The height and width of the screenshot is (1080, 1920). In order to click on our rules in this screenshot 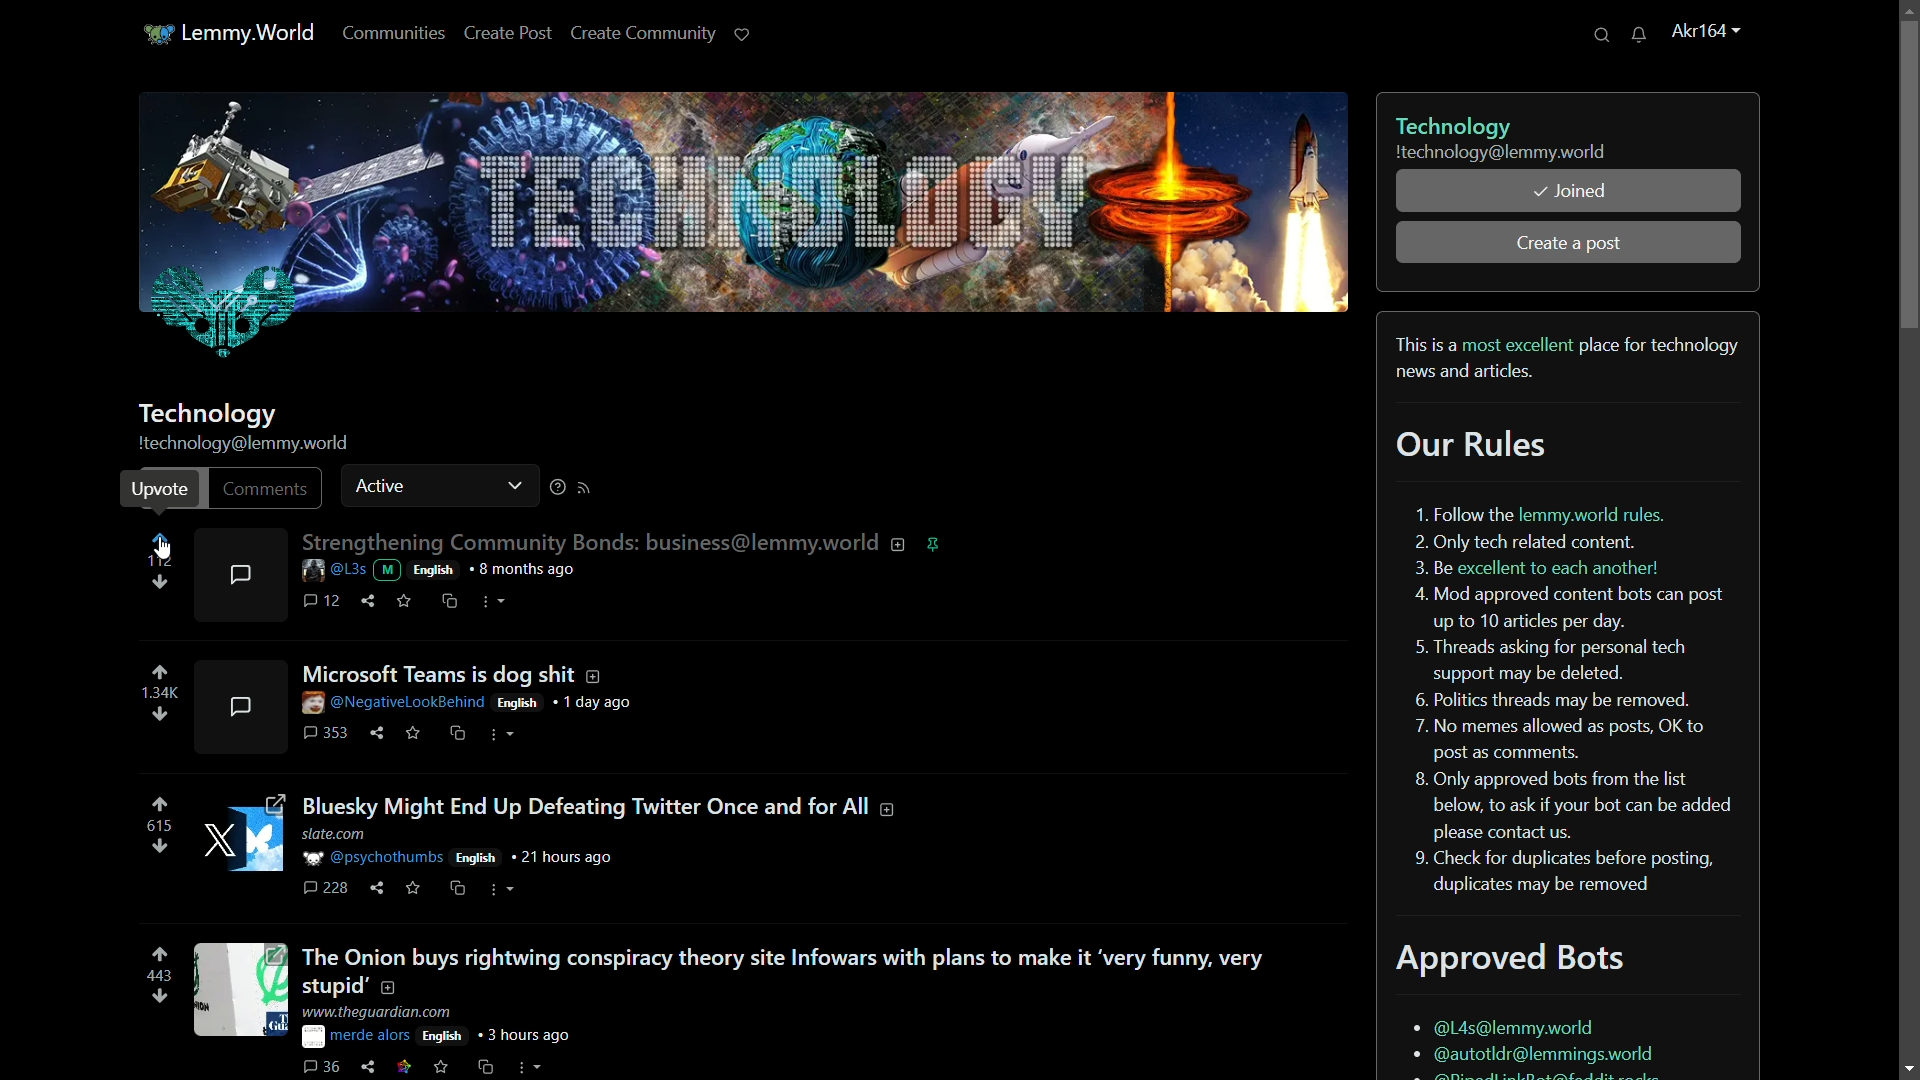, I will do `click(1475, 444)`.